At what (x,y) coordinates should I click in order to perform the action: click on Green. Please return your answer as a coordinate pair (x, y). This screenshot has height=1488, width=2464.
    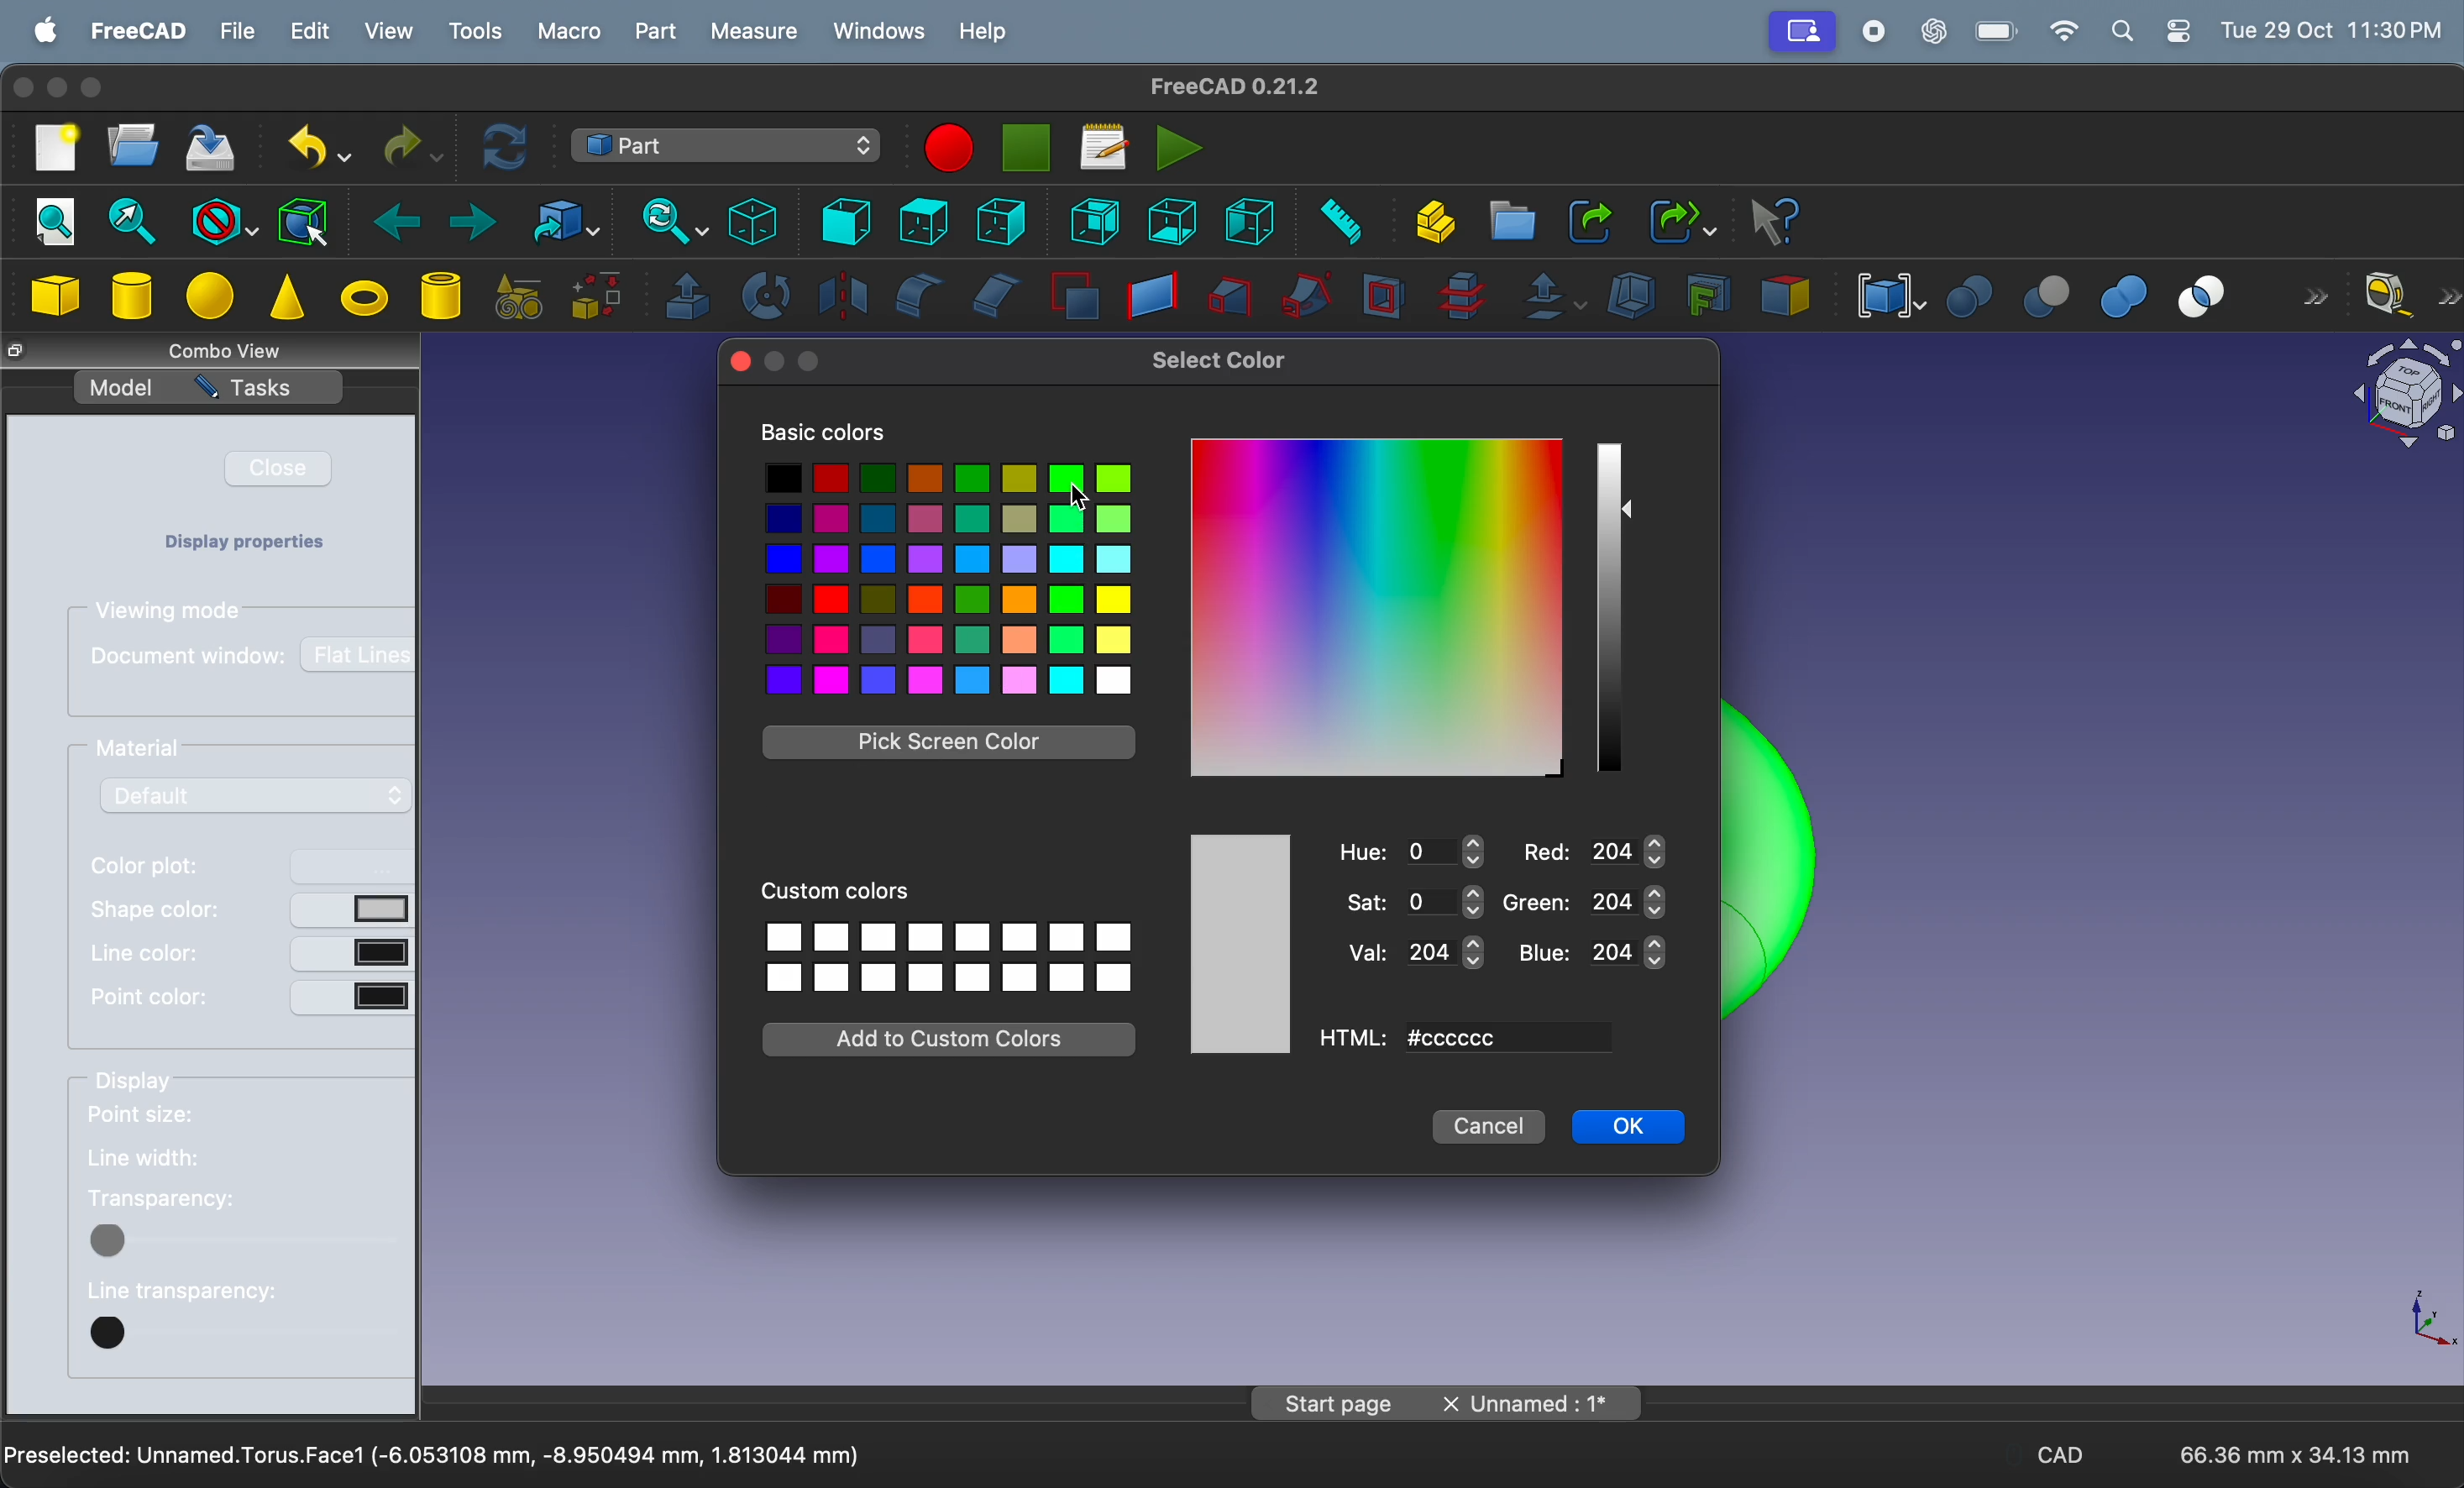
    Looking at the image, I should click on (1585, 901).